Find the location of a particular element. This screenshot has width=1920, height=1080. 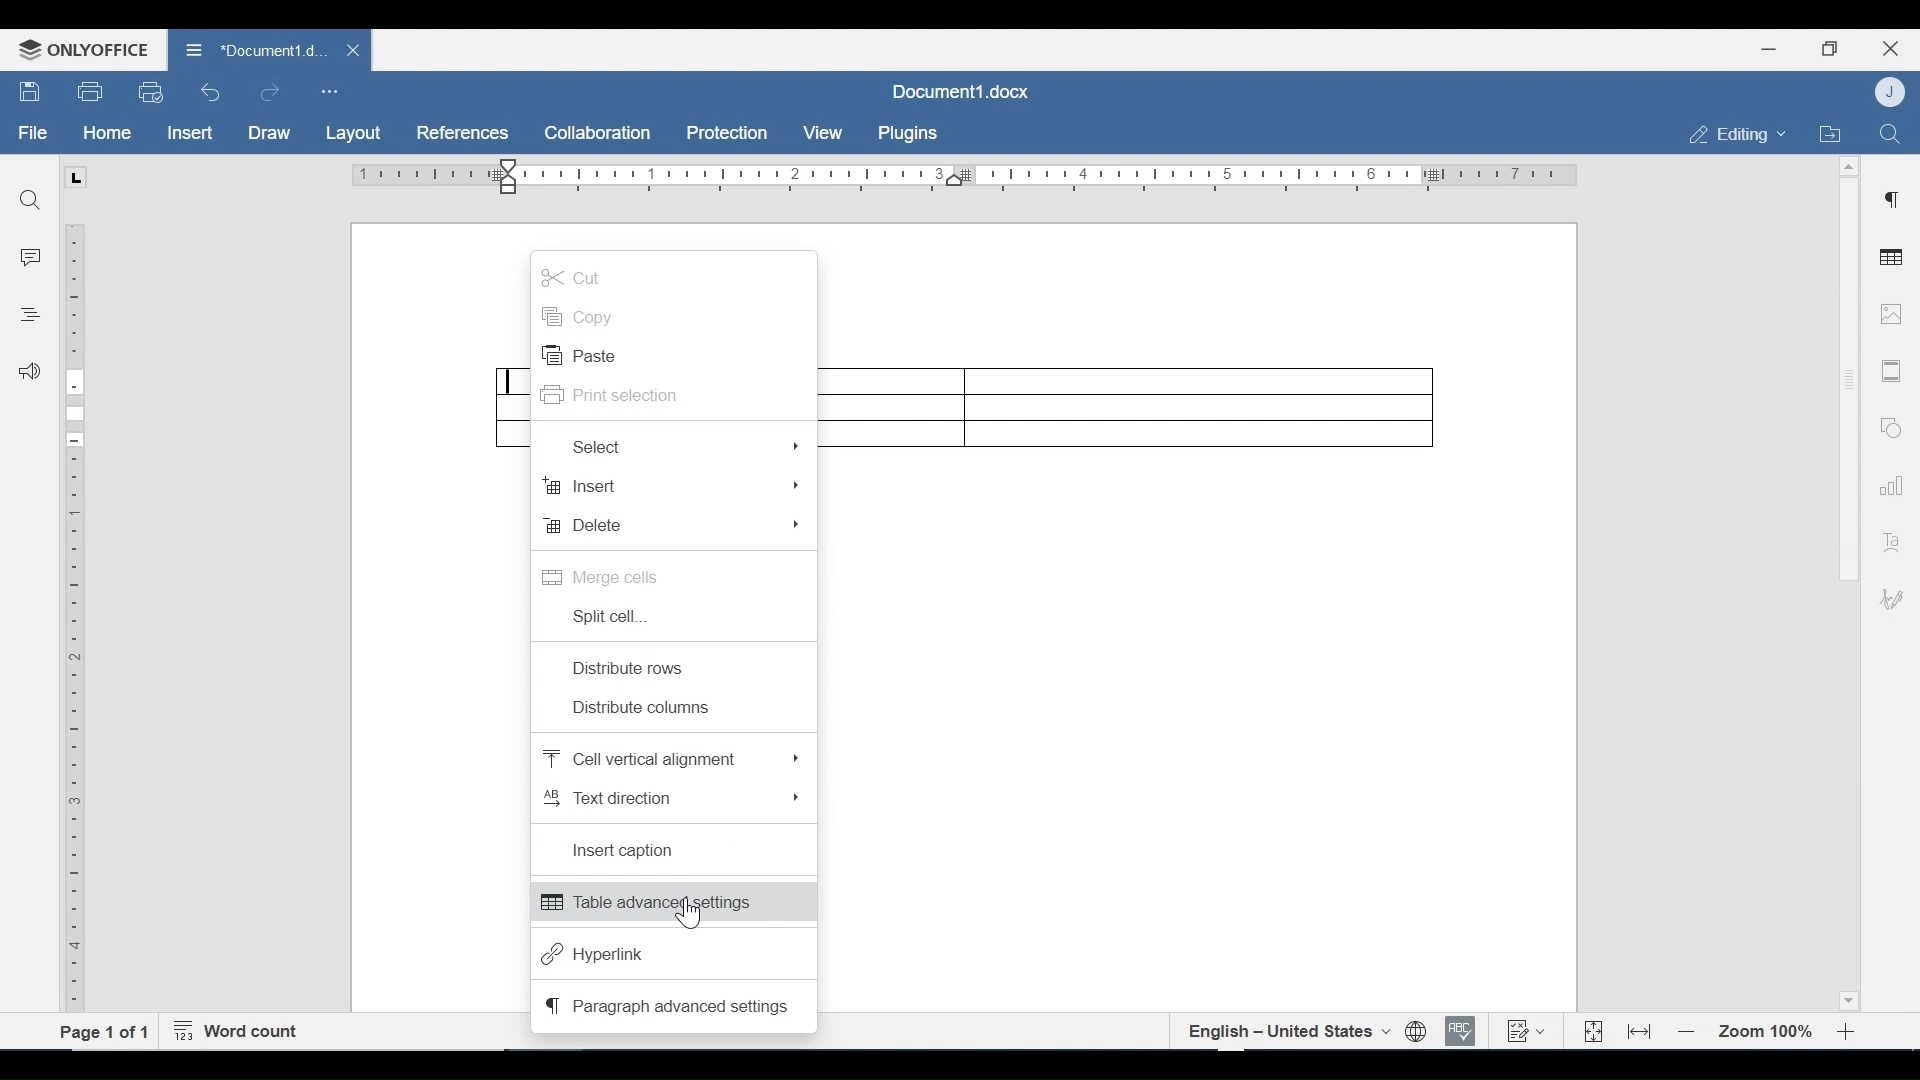

Fit to Page is located at coordinates (1591, 1032).